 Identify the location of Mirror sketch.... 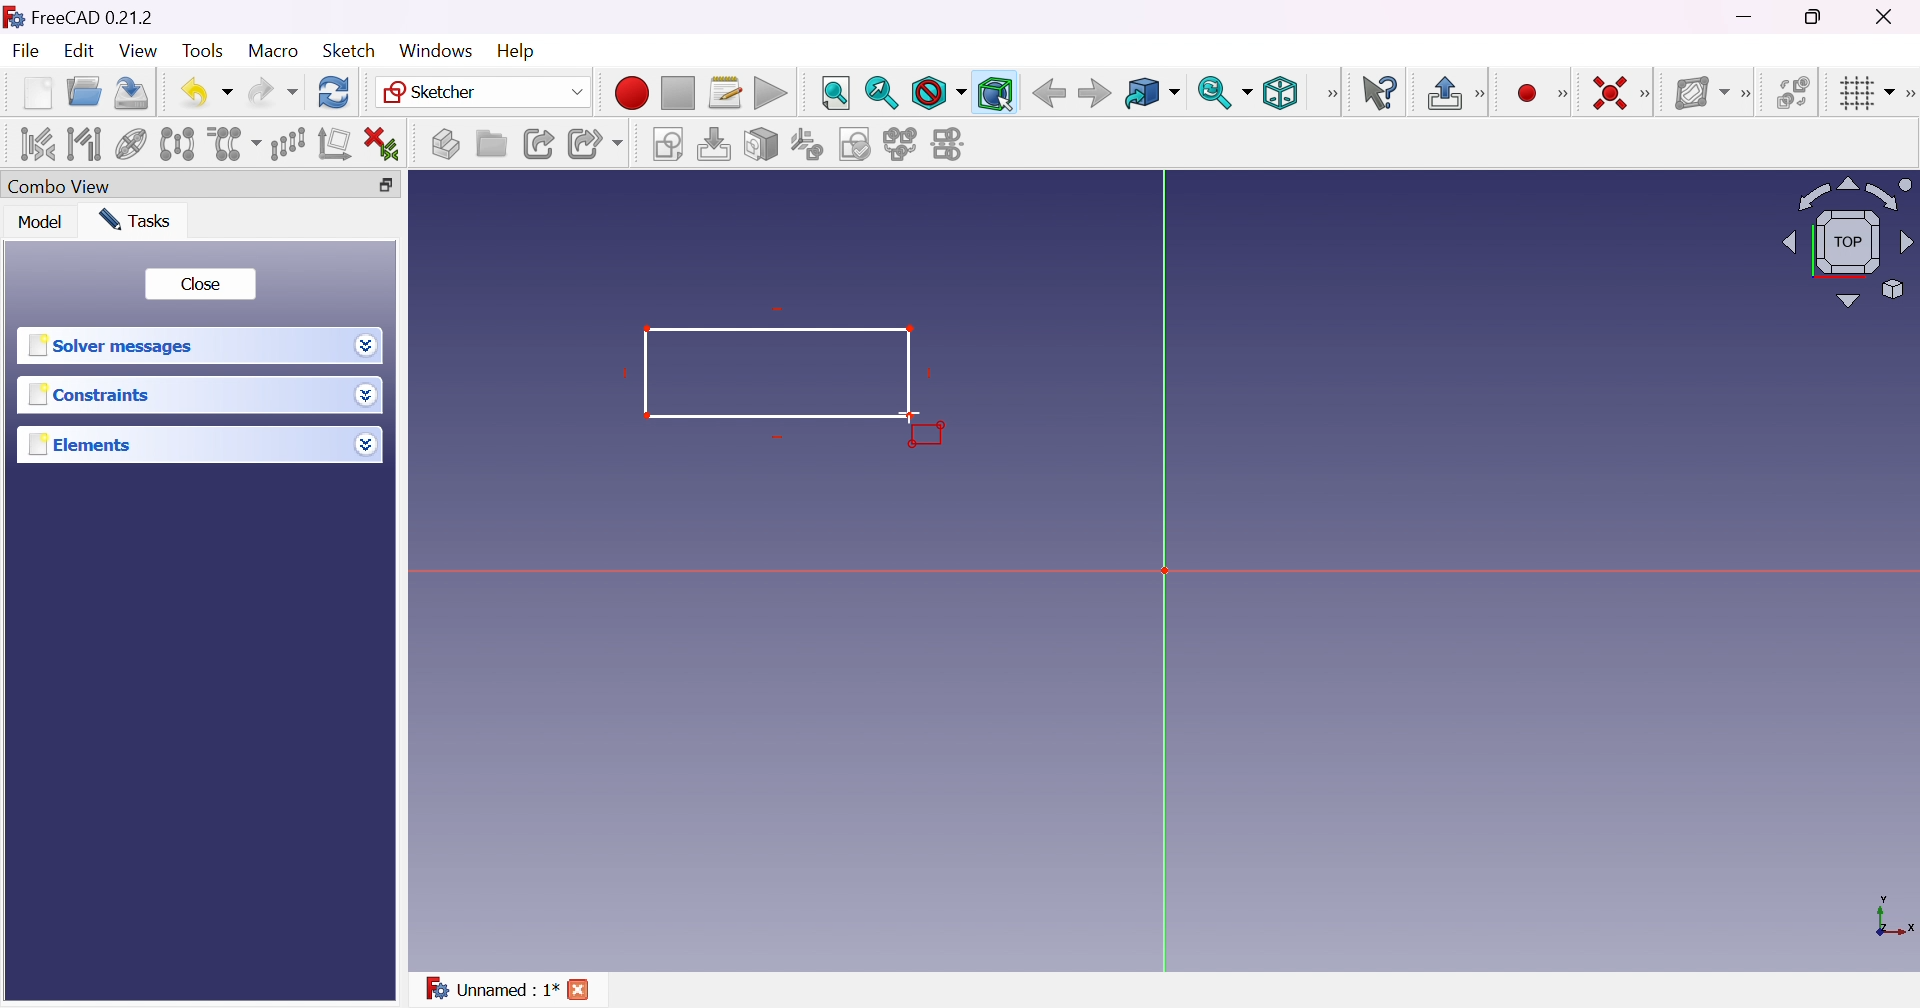
(950, 144).